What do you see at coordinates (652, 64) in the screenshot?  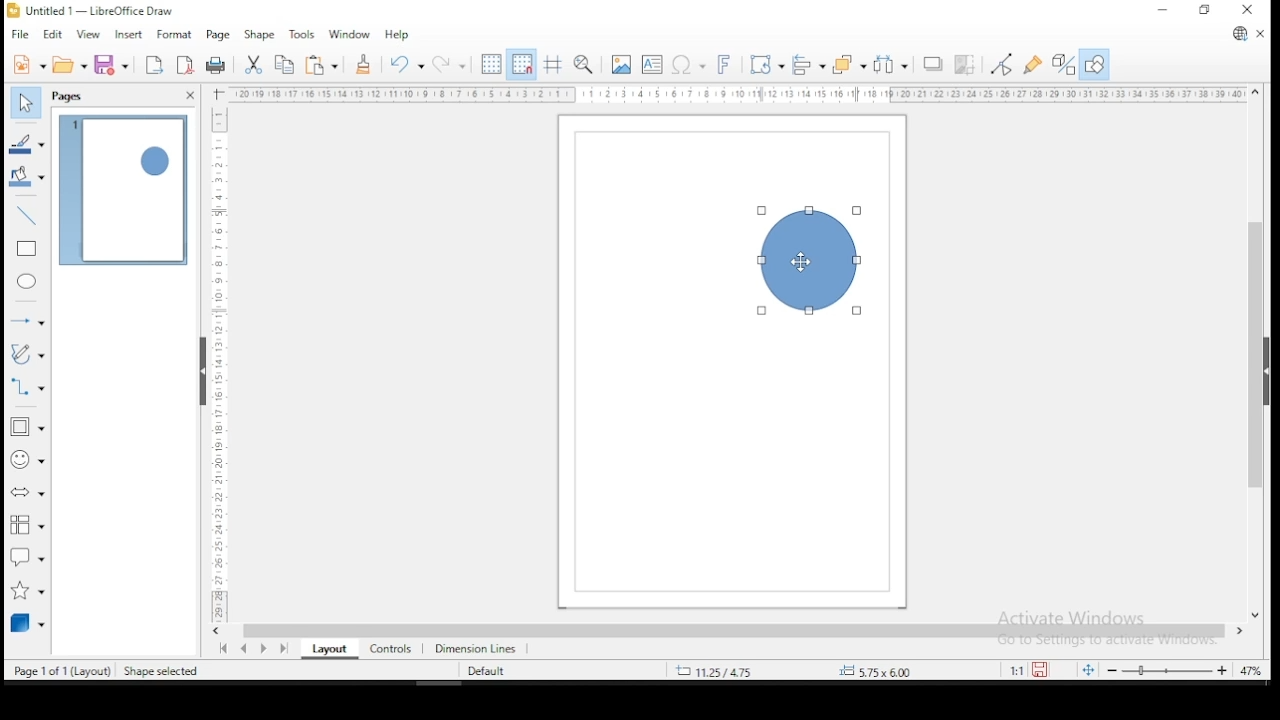 I see `insert text box` at bounding box center [652, 64].